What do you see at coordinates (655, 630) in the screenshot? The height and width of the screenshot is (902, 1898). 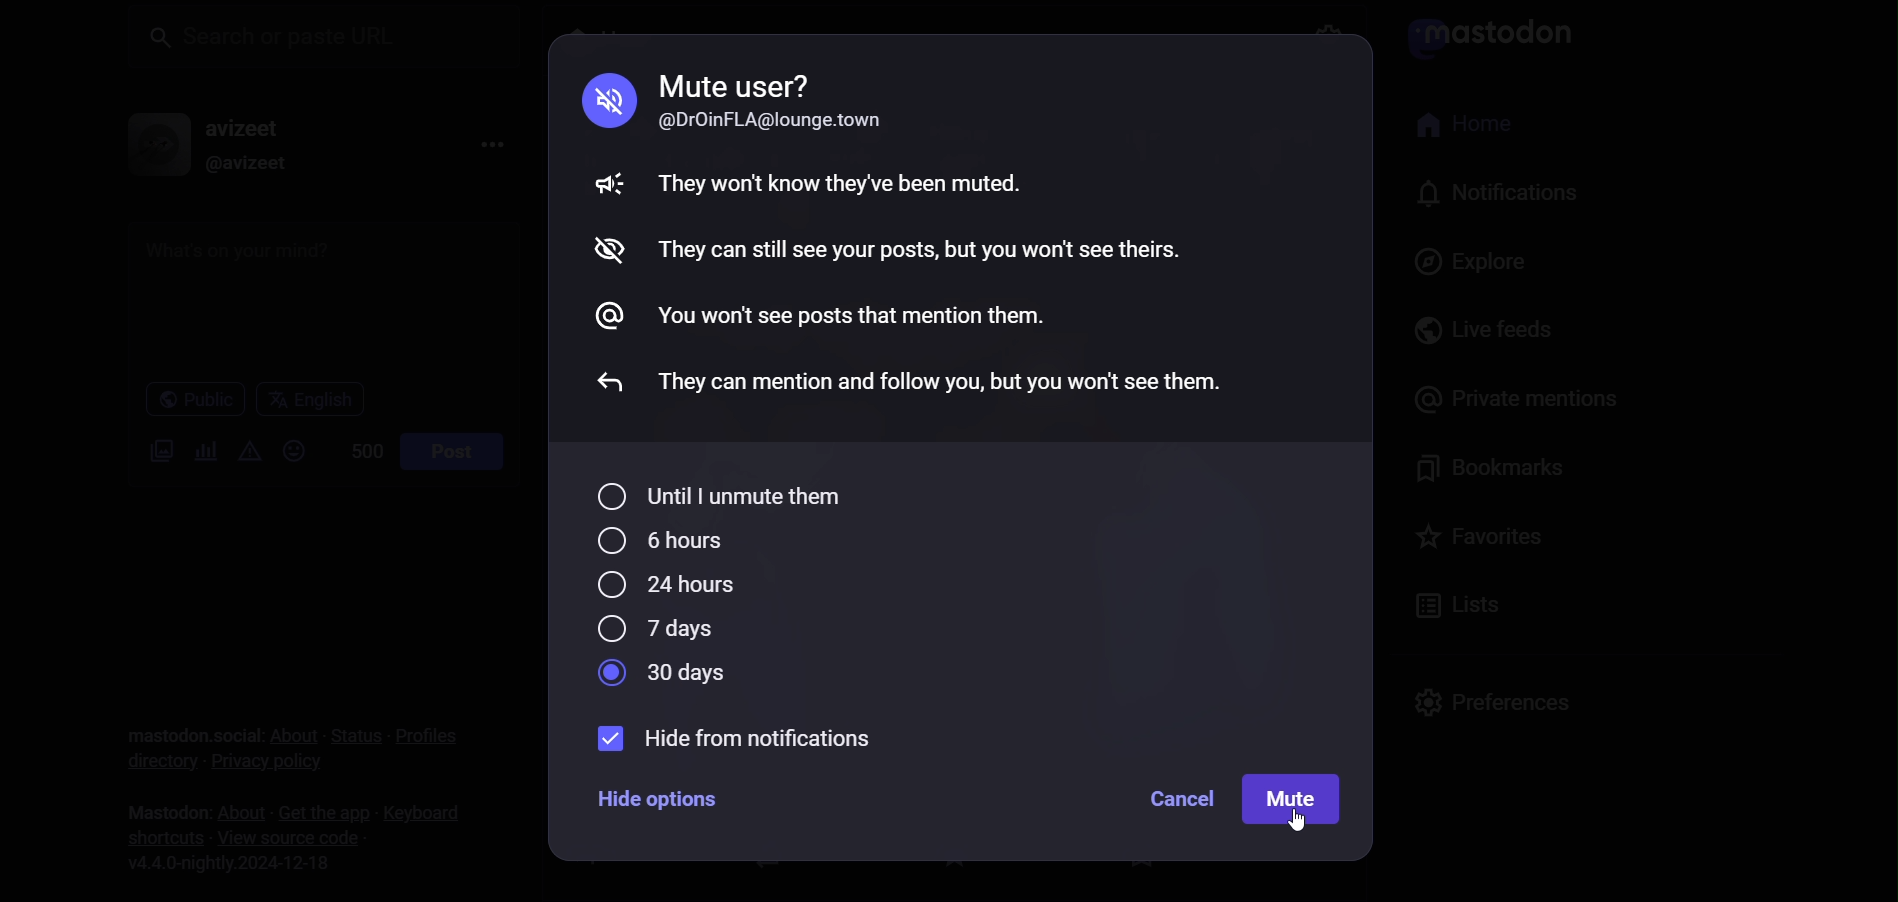 I see `7 days` at bounding box center [655, 630].